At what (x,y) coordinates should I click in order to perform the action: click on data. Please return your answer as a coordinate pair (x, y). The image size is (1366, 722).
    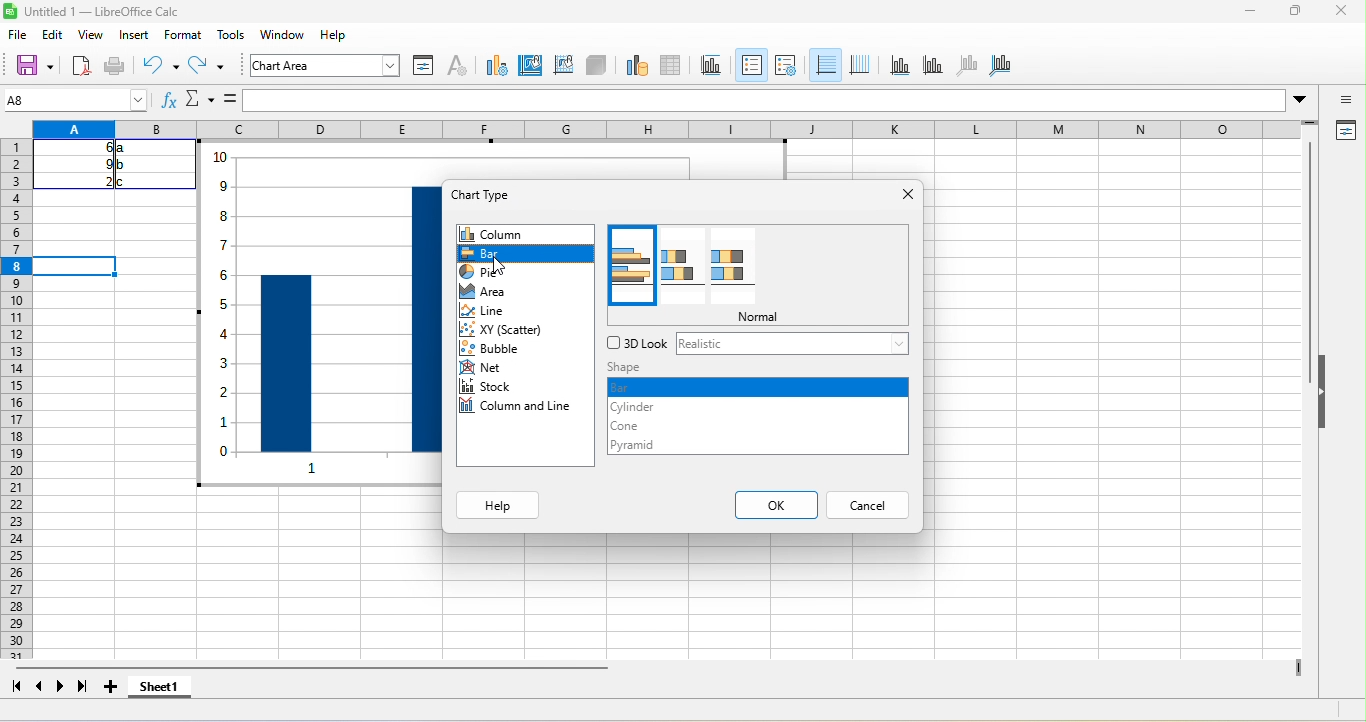
    Looking at the image, I should click on (323, 34).